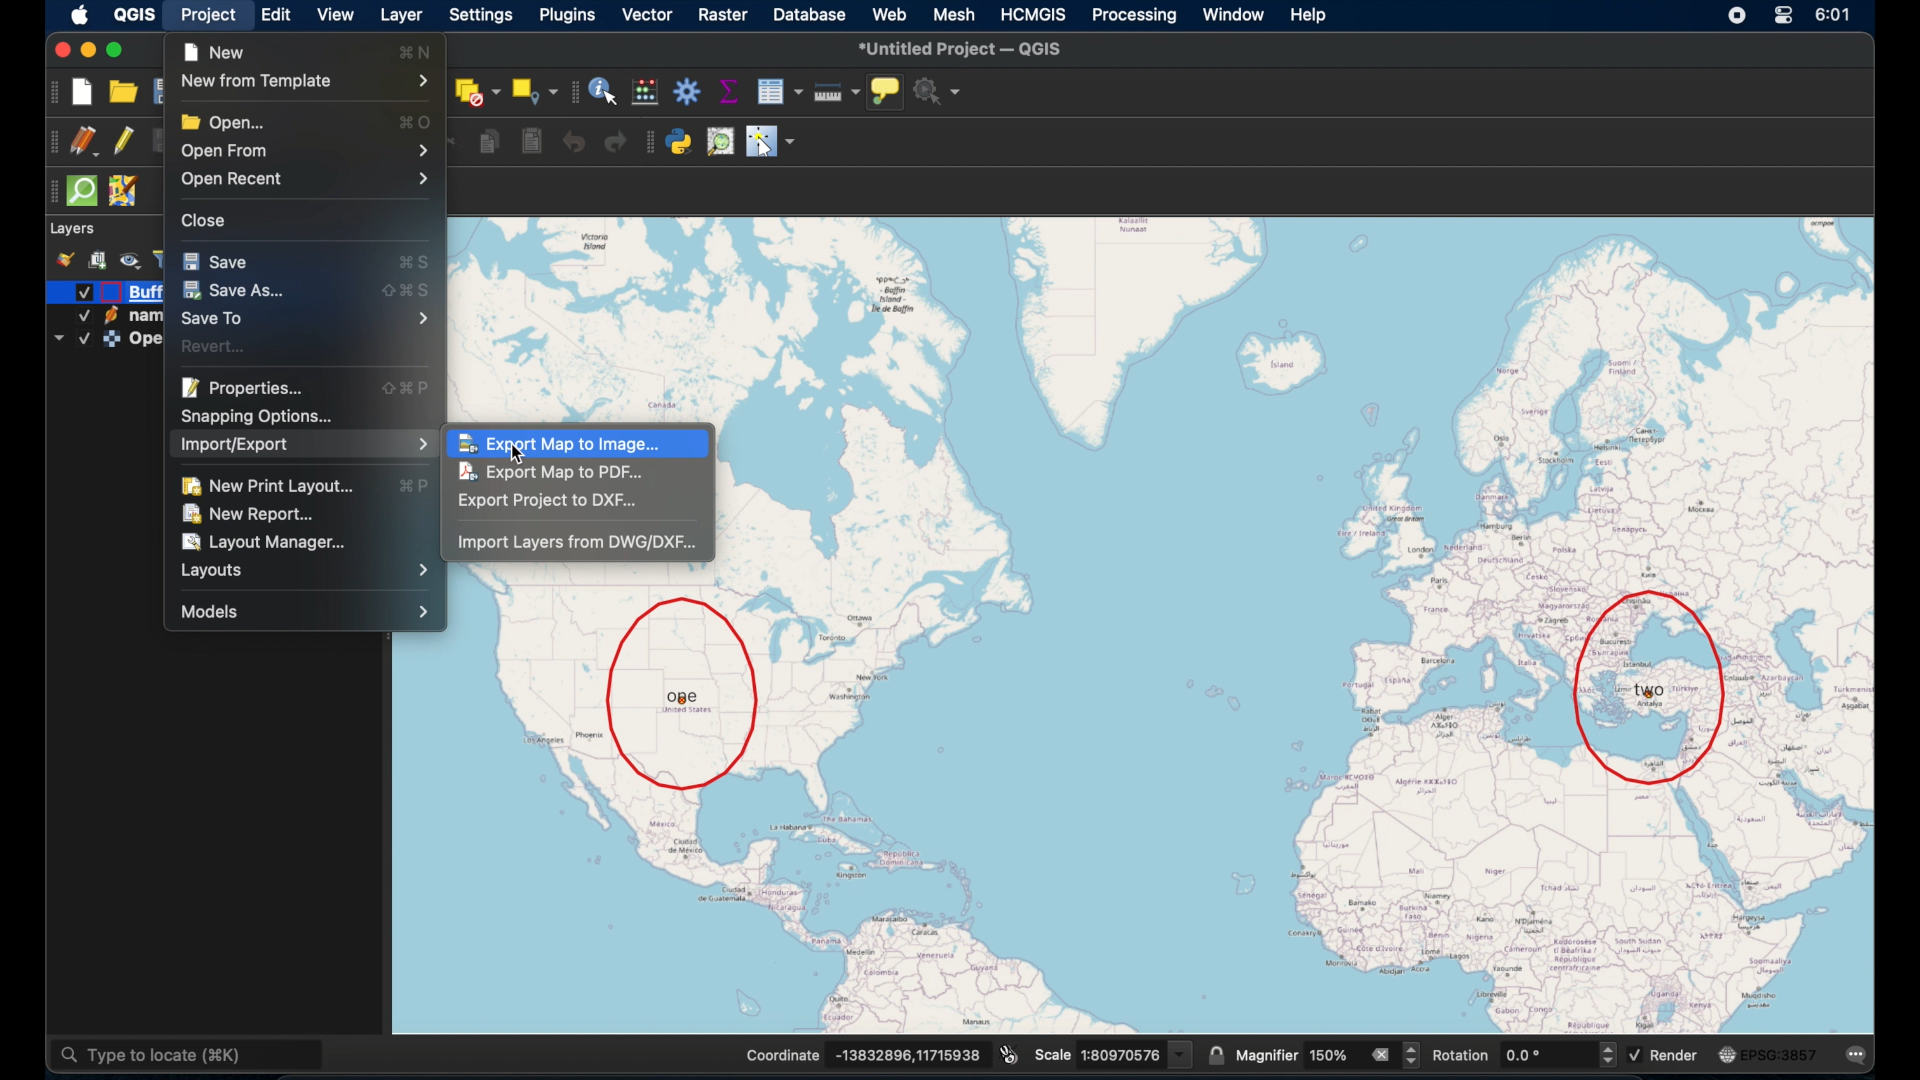 The width and height of the screenshot is (1920, 1080). I want to click on control center, so click(1736, 14).